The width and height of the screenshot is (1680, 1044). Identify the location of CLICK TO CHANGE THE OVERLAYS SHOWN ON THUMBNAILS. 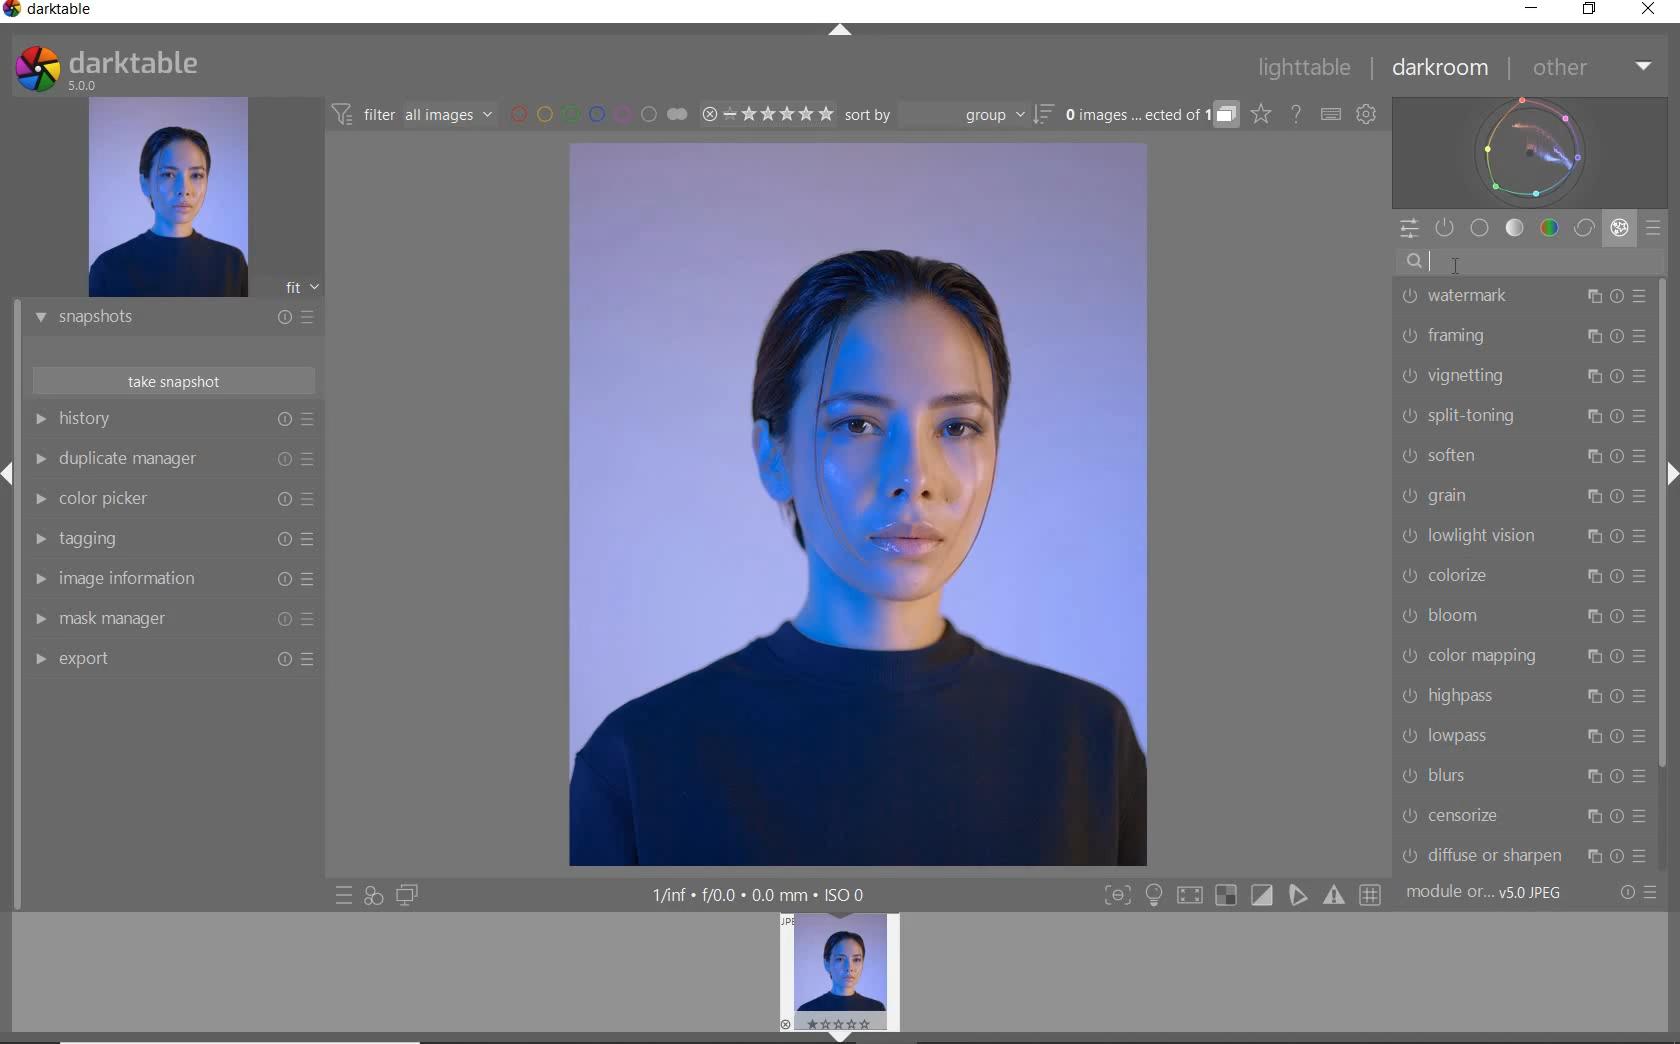
(1261, 114).